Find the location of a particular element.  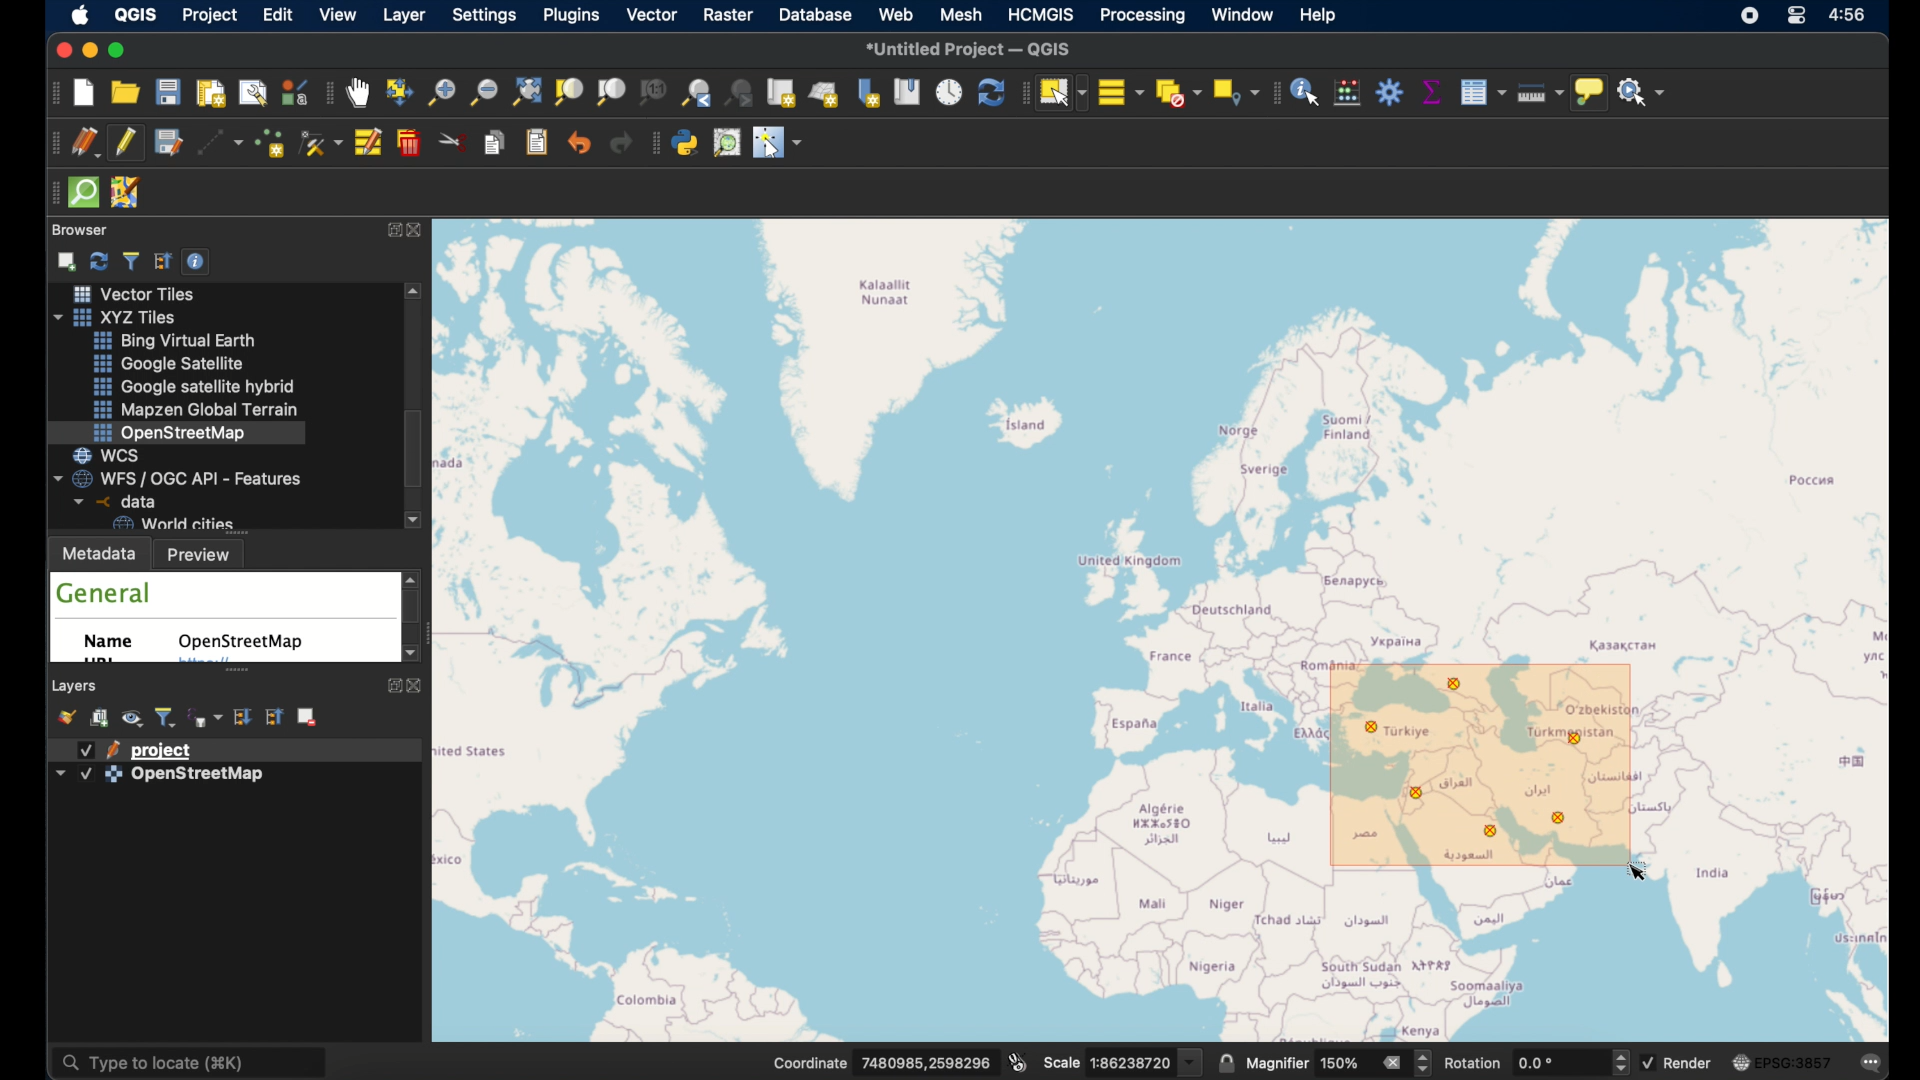

selected features is located at coordinates (1486, 761).